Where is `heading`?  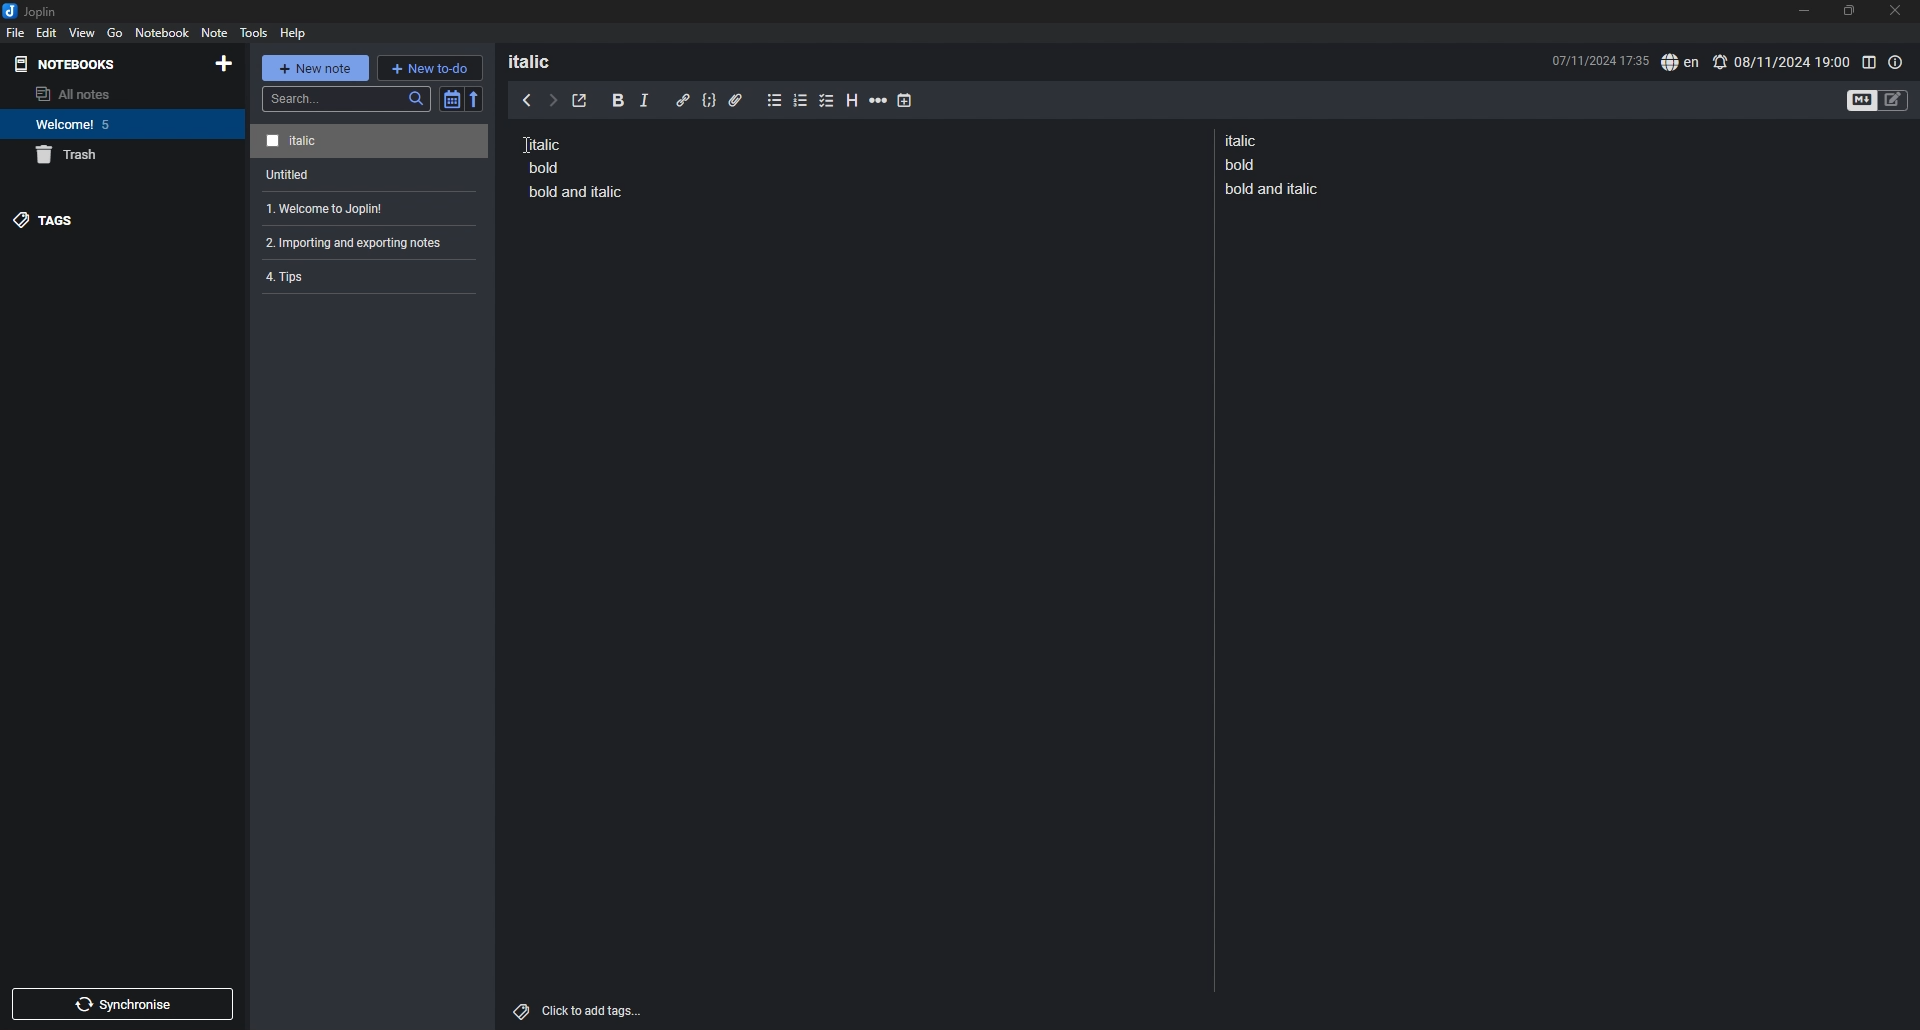 heading is located at coordinates (854, 101).